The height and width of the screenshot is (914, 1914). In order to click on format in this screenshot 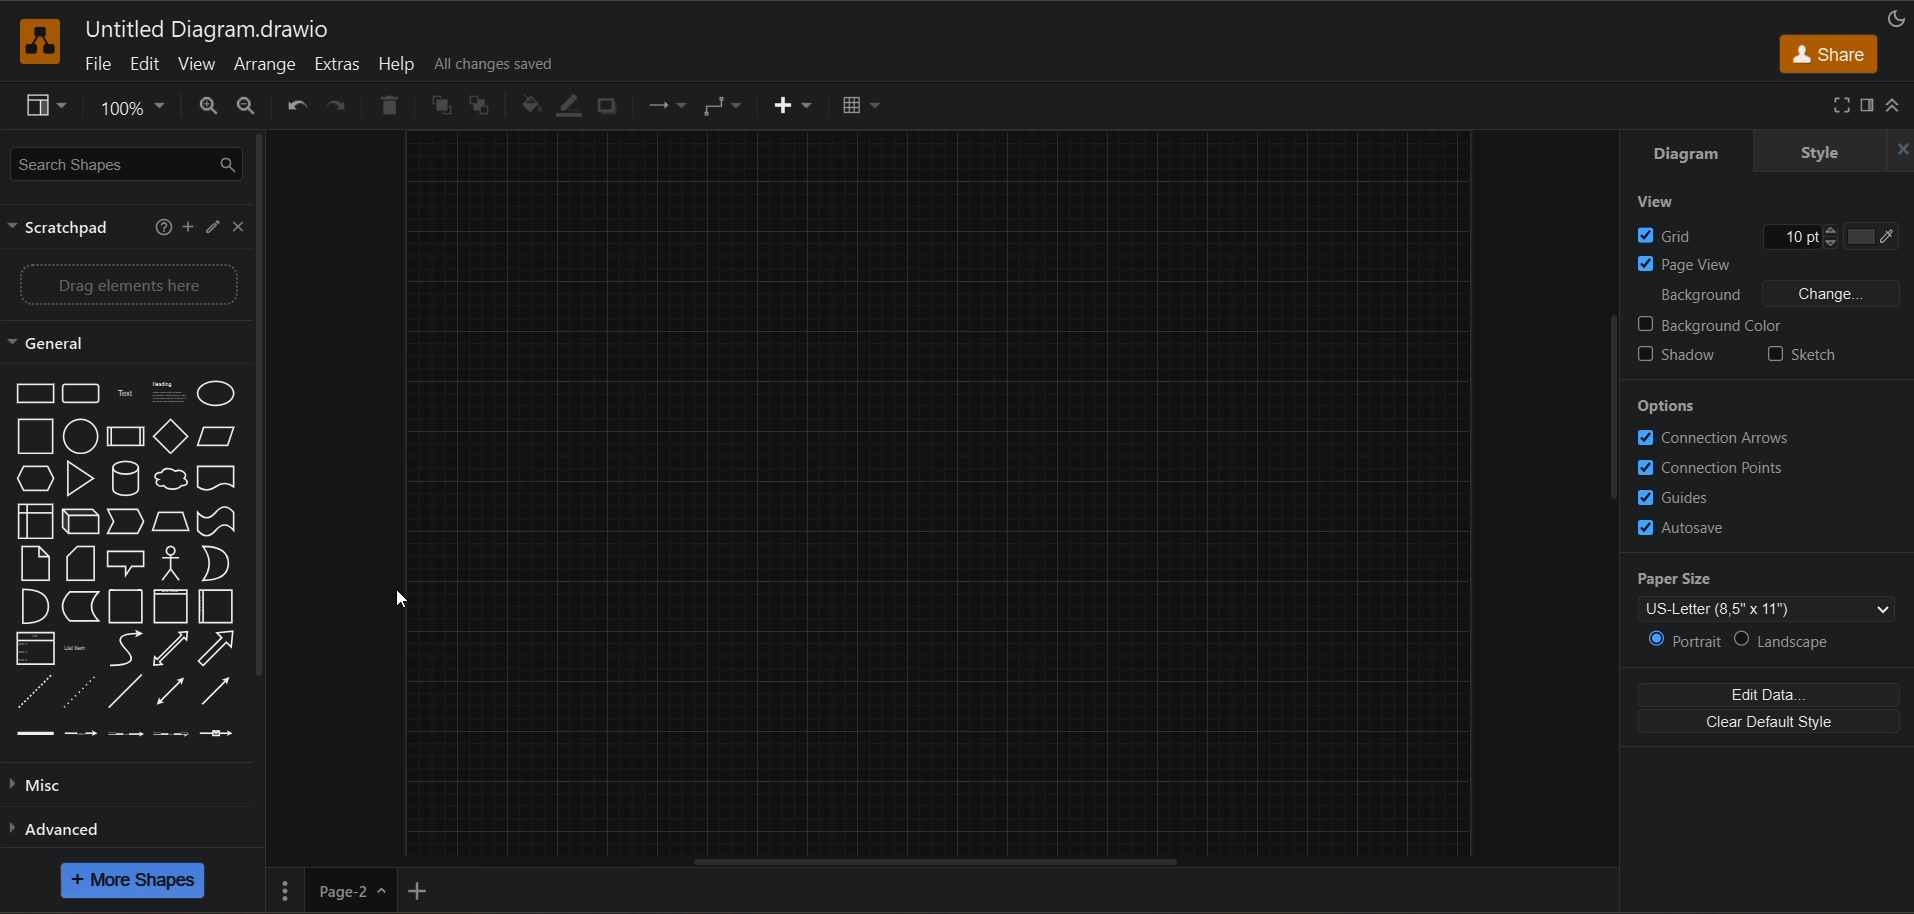, I will do `click(1870, 106)`.